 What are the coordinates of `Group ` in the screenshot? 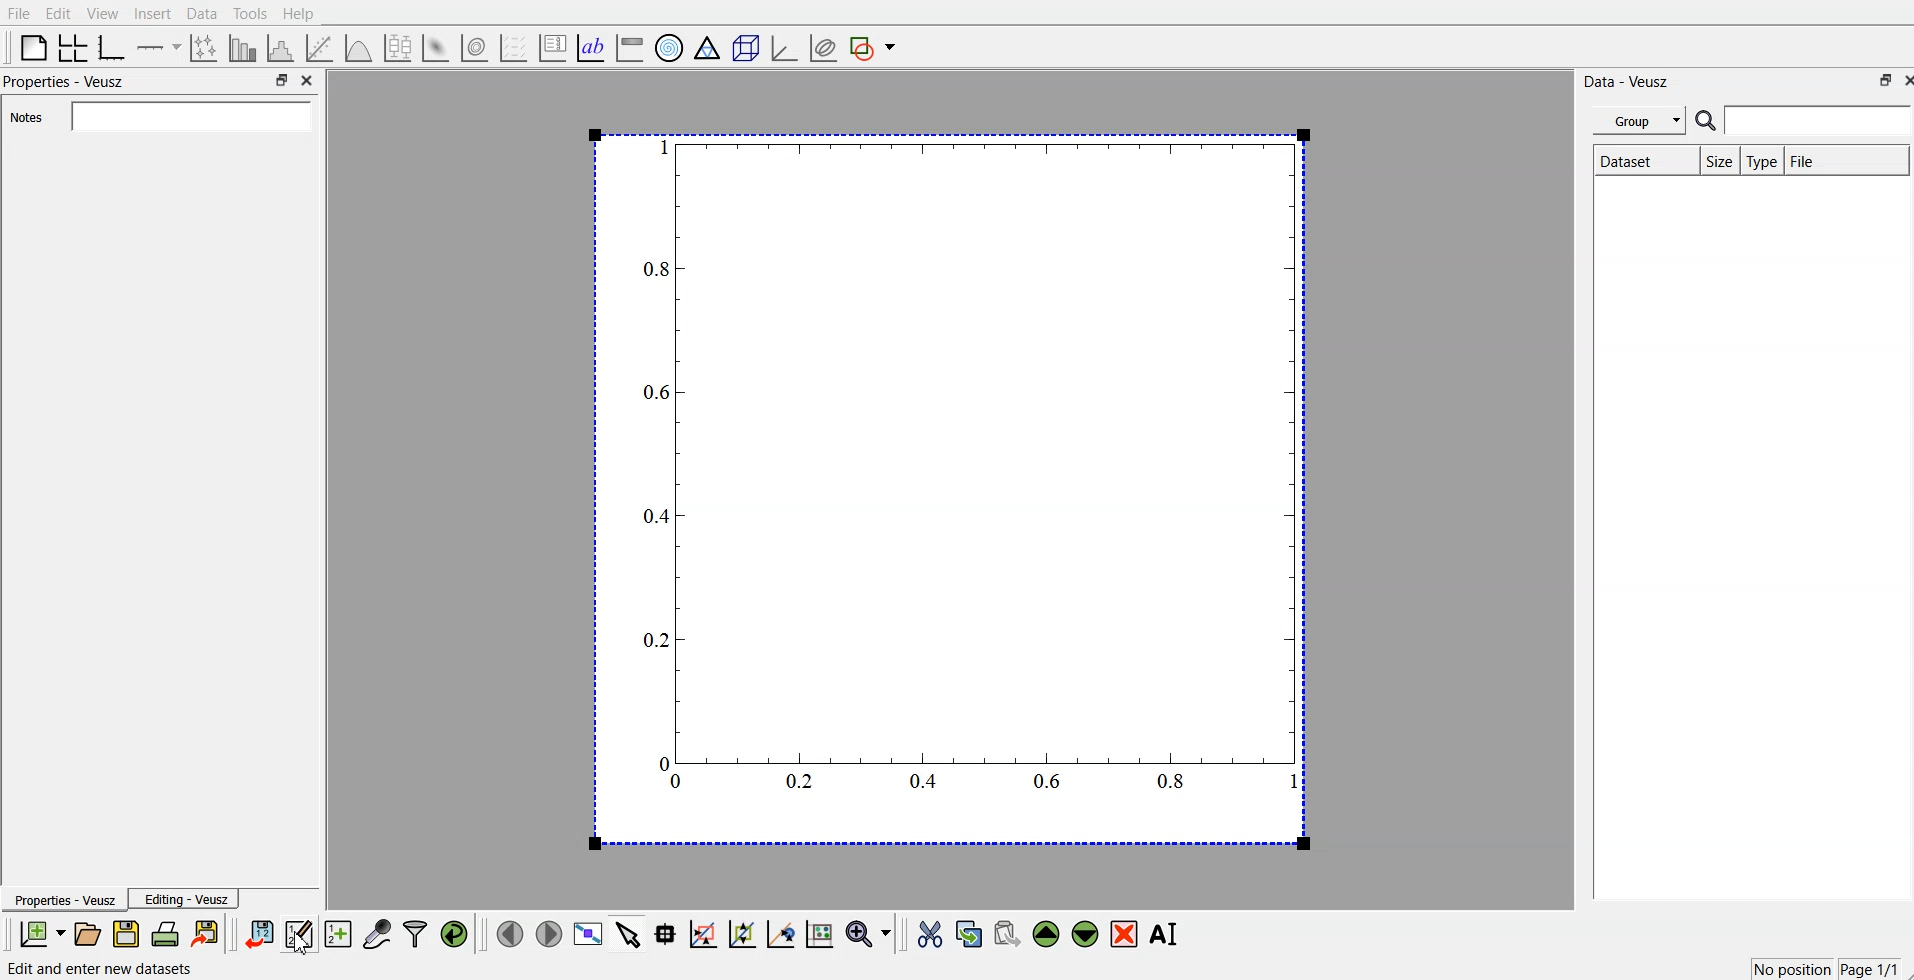 It's located at (1641, 120).